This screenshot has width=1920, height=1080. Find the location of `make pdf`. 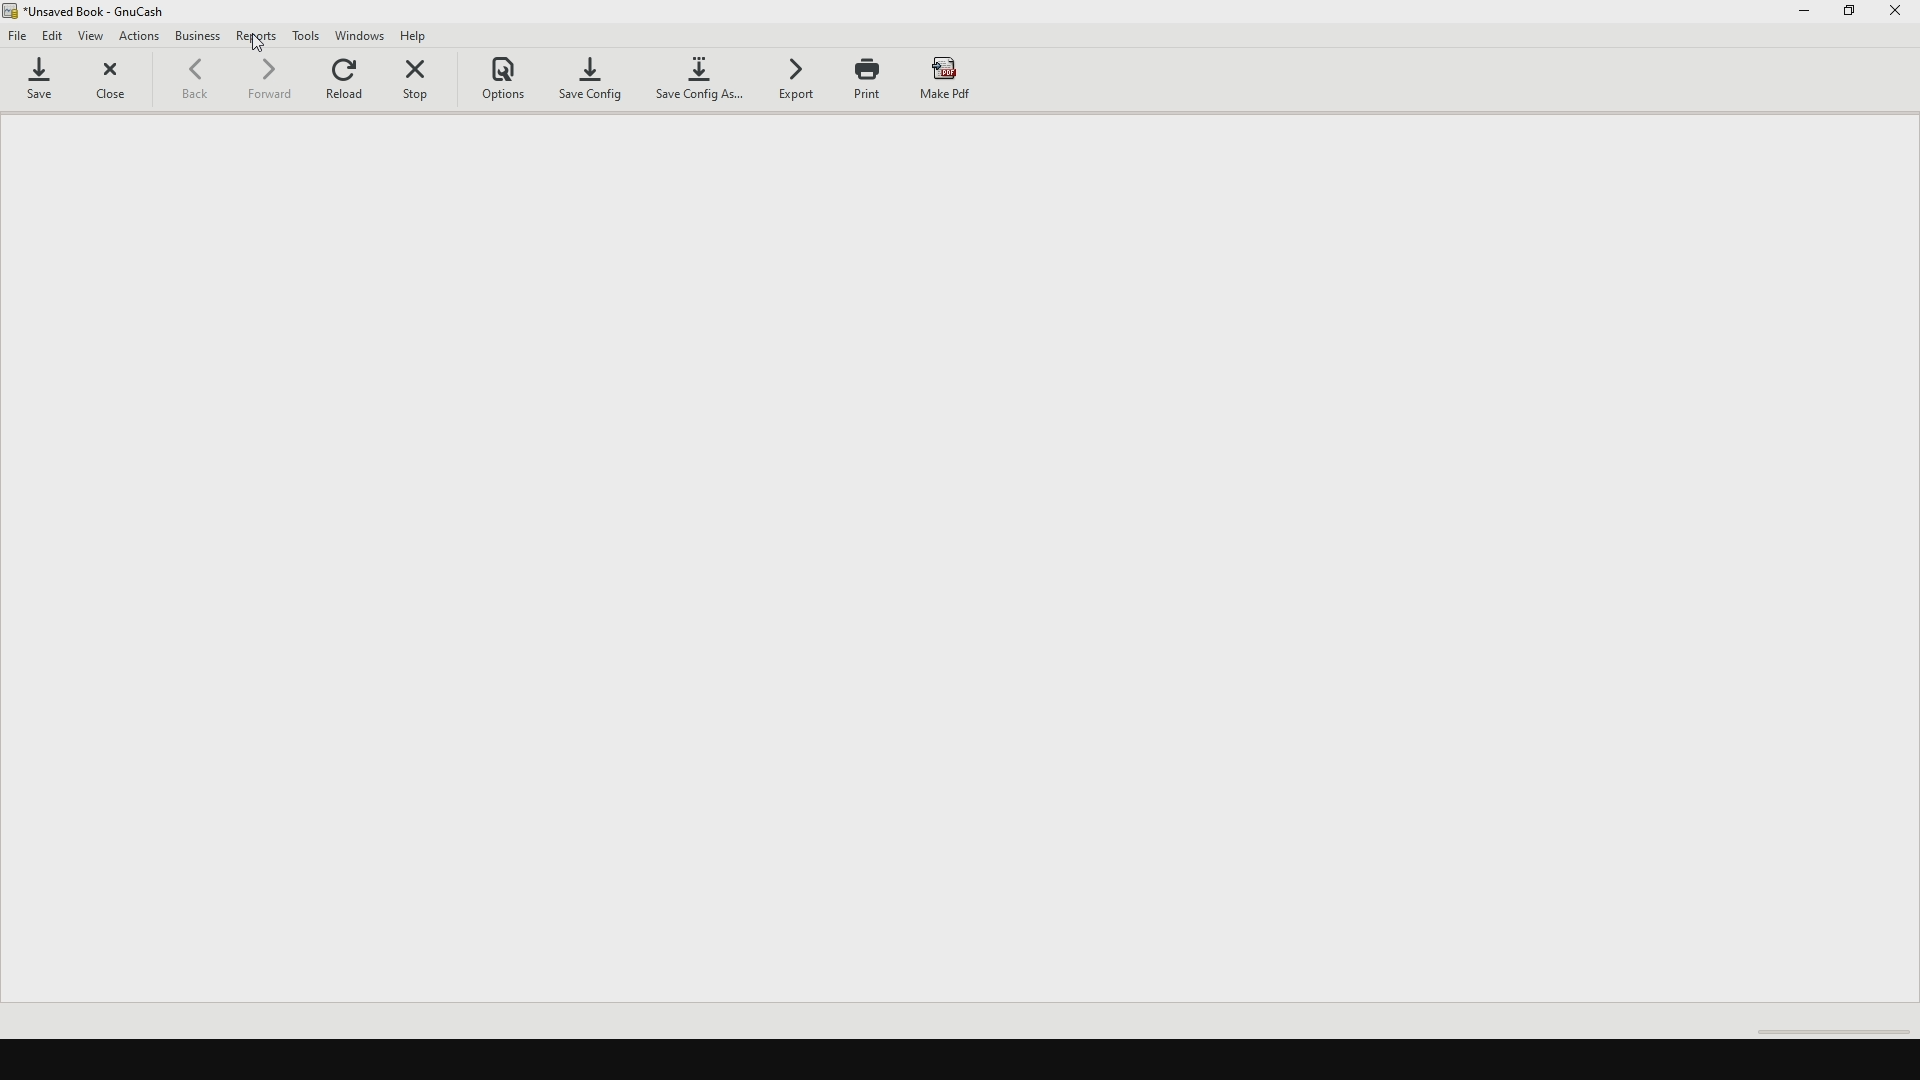

make pdf is located at coordinates (961, 82).